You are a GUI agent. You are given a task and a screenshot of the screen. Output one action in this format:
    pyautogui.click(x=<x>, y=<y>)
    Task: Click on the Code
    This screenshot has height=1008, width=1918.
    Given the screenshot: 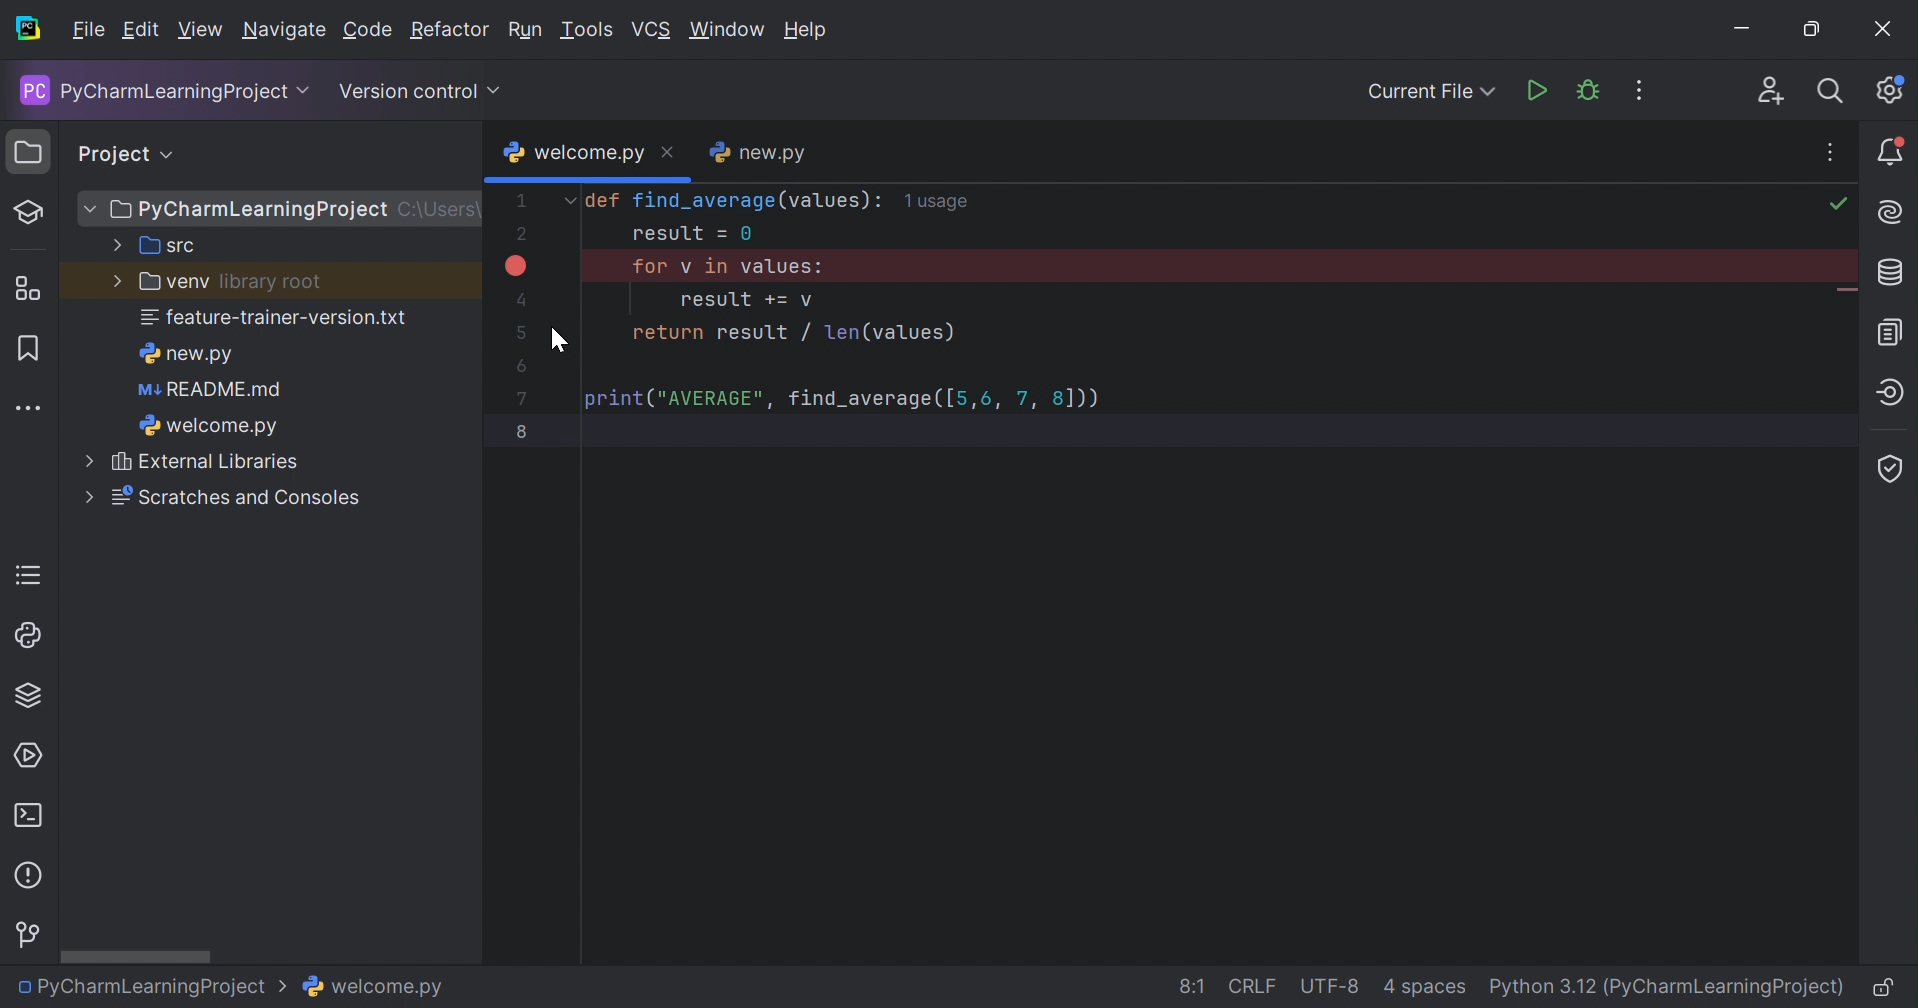 What is the action you would take?
    pyautogui.click(x=367, y=32)
    